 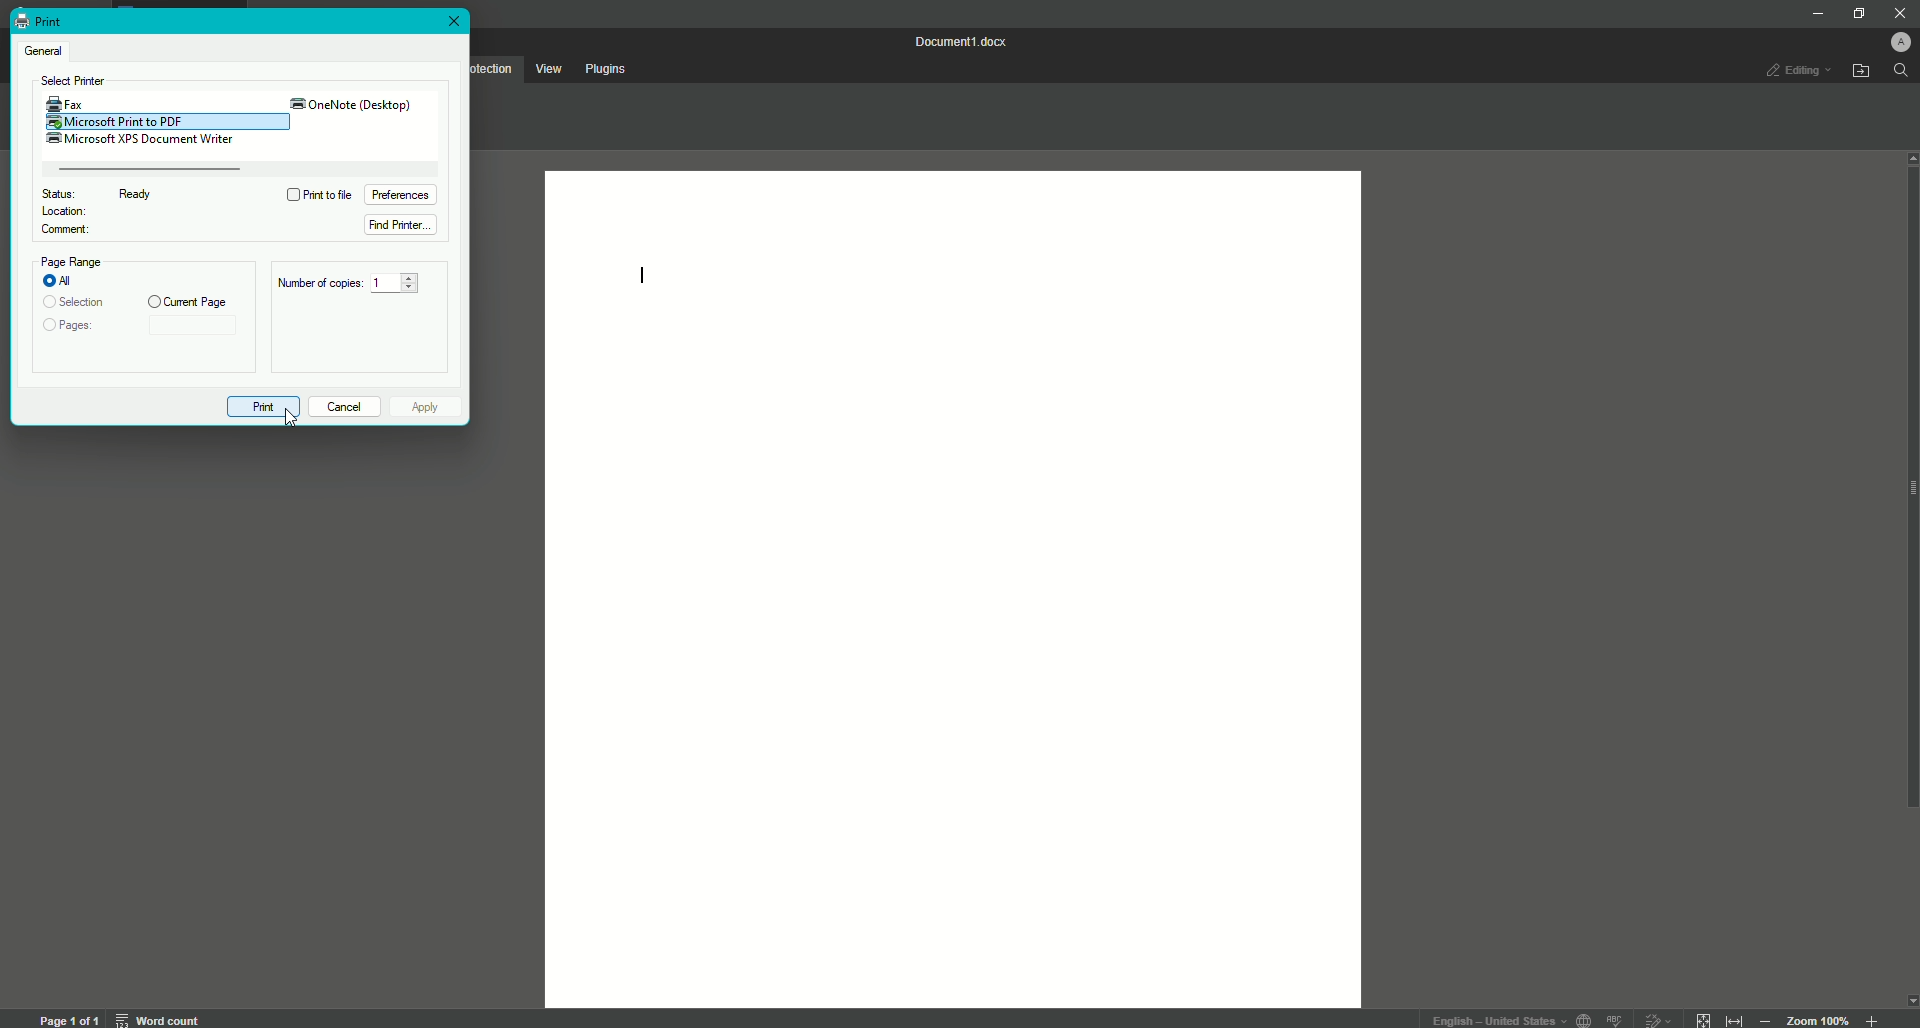 What do you see at coordinates (75, 82) in the screenshot?
I see `Select printer` at bounding box center [75, 82].